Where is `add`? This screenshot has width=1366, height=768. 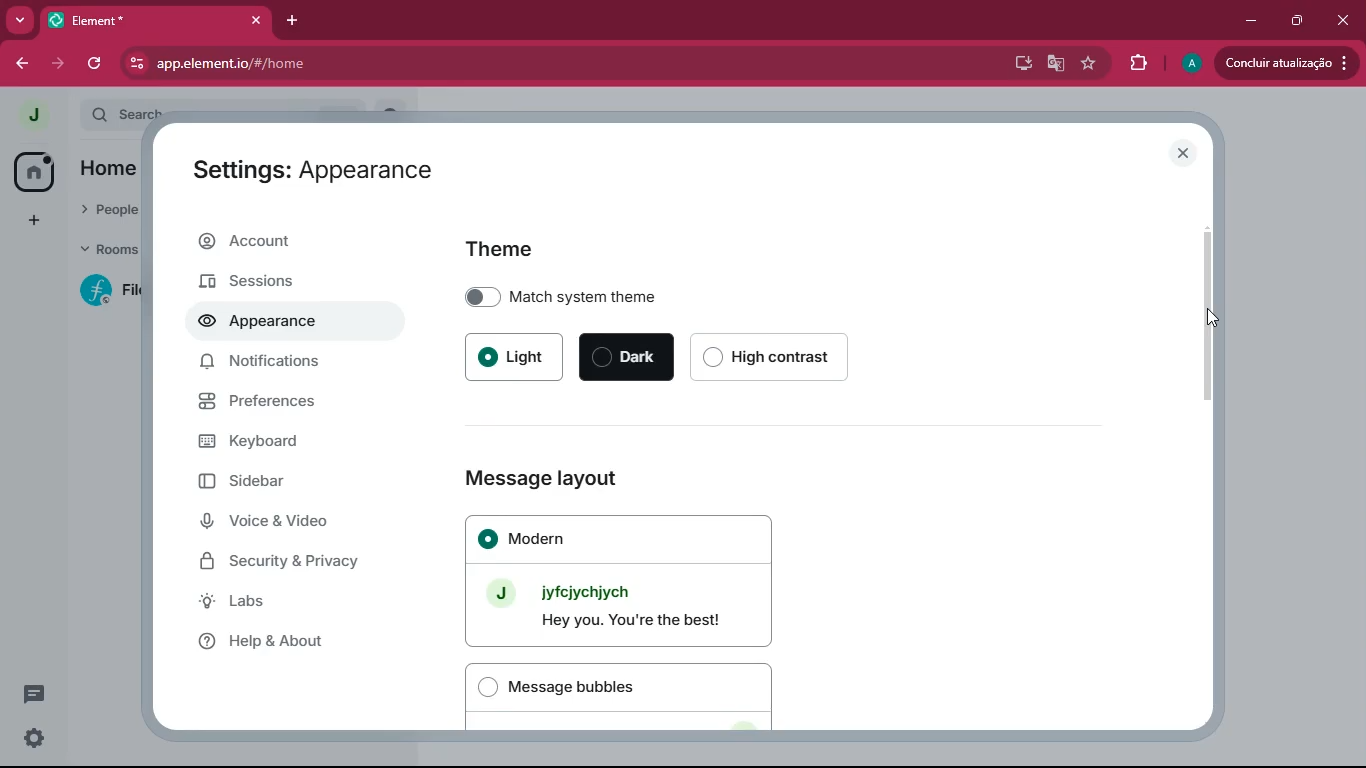
add is located at coordinates (29, 220).